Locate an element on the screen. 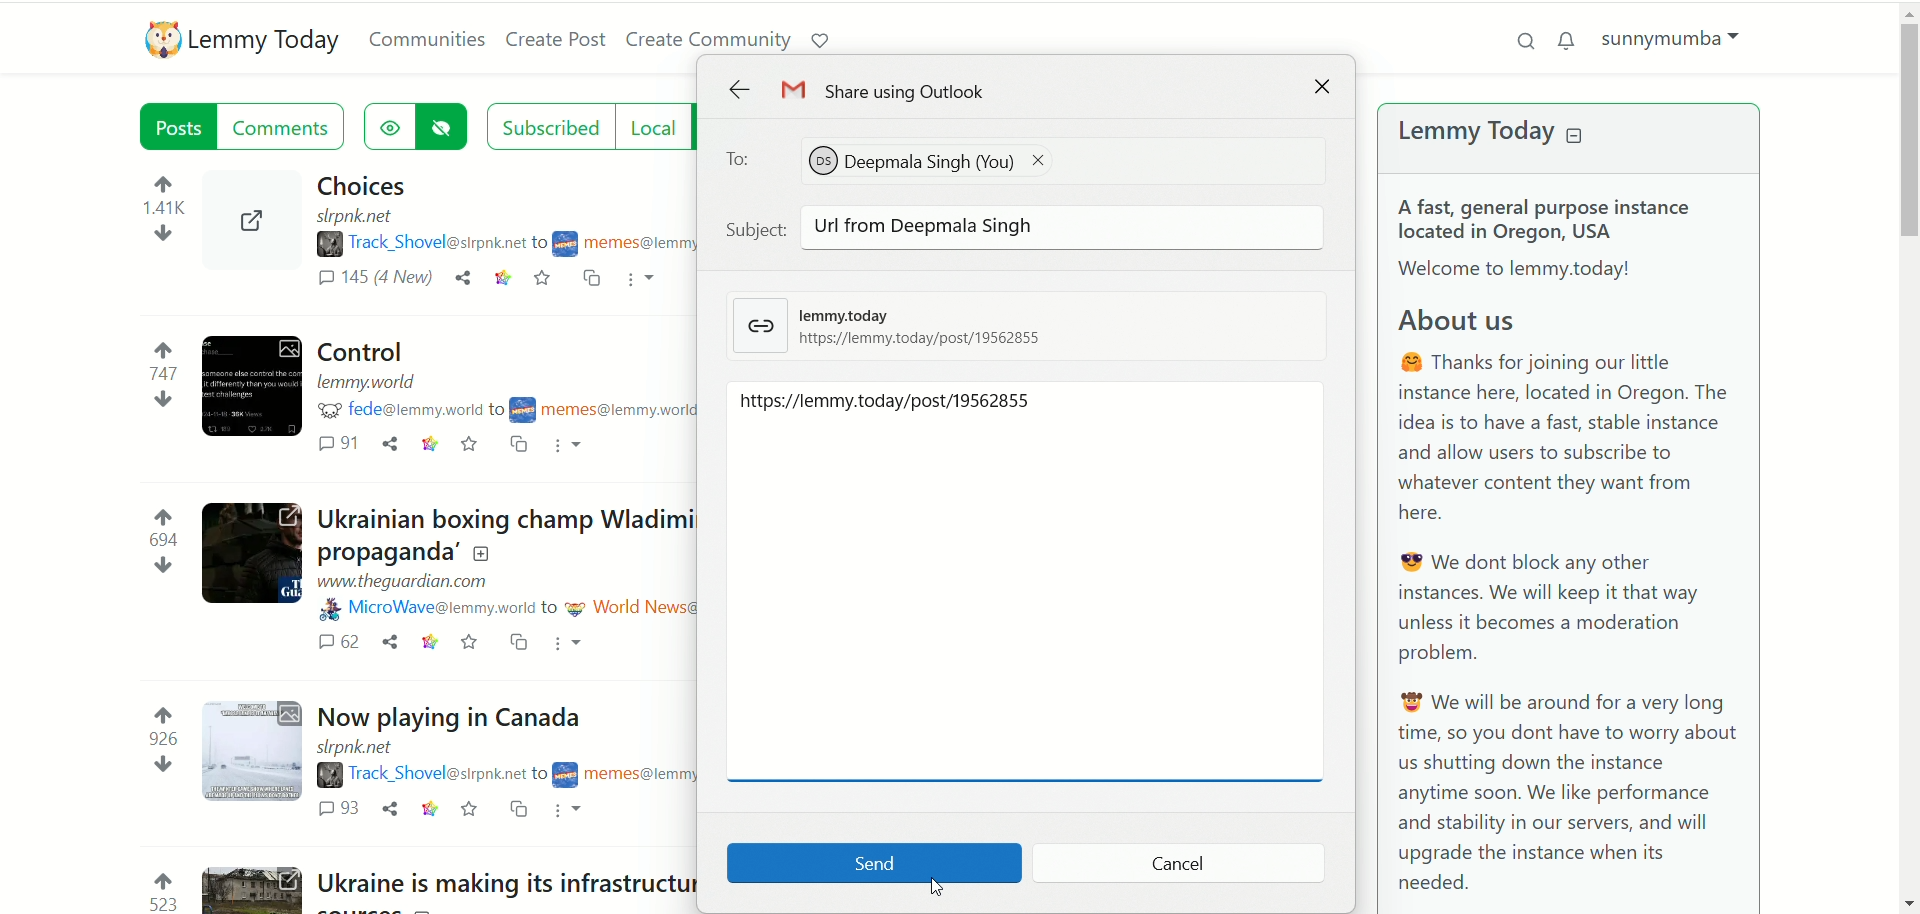 The image size is (1920, 914). send is located at coordinates (875, 864).